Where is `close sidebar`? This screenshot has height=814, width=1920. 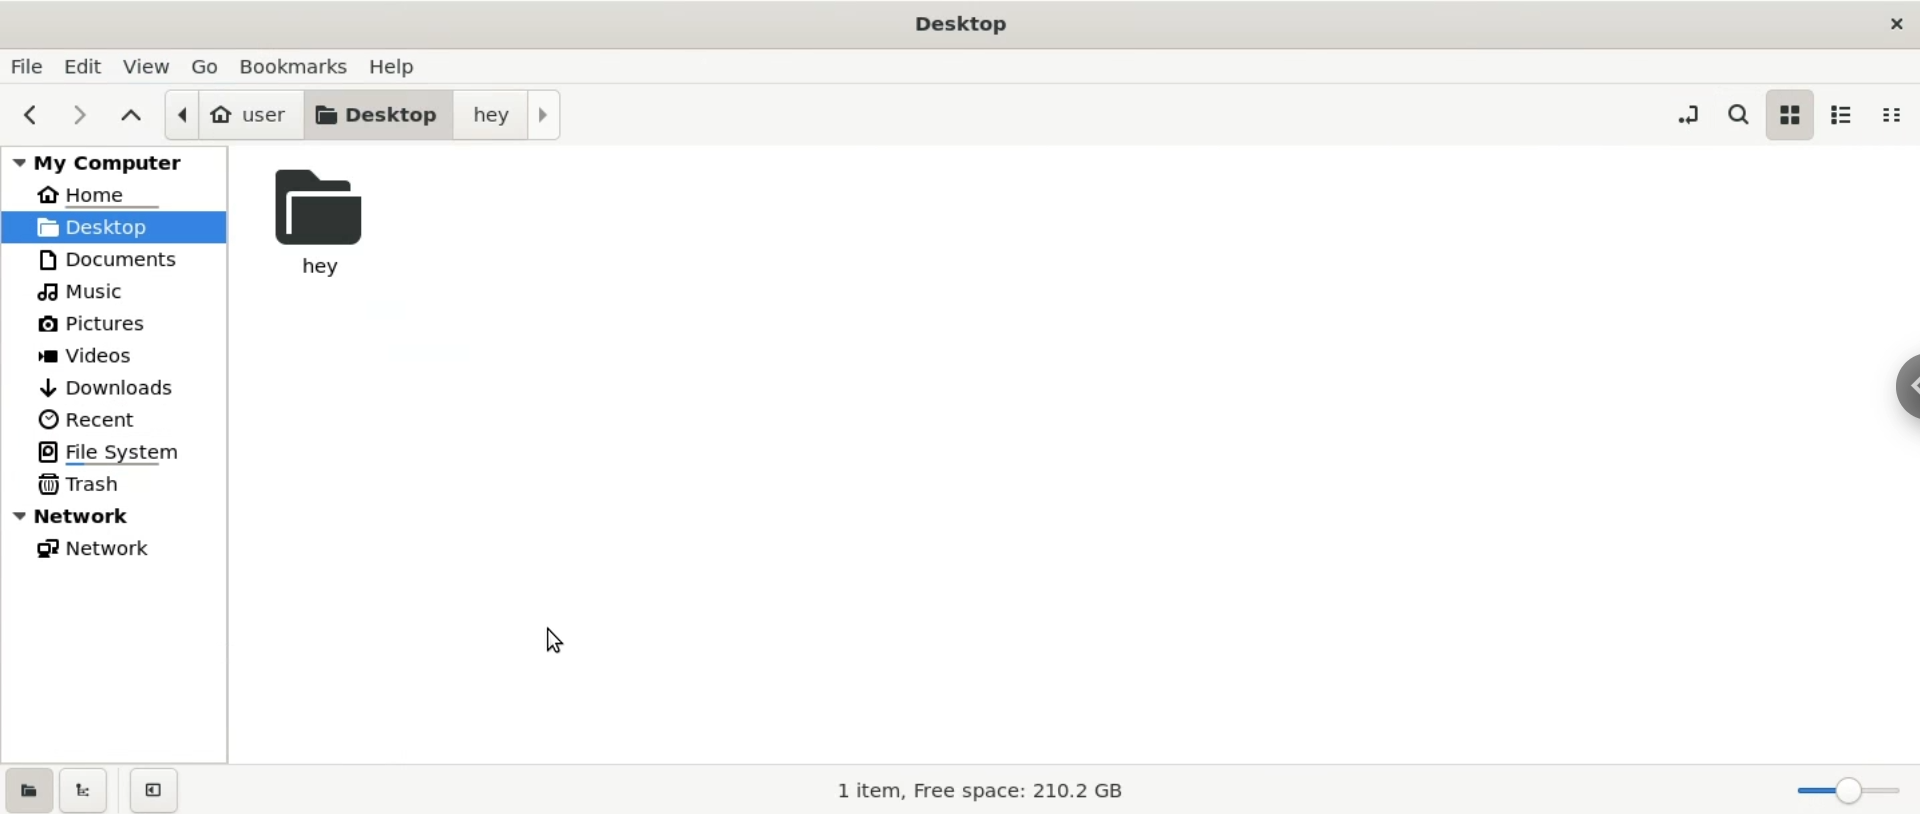
close sidebar is located at coordinates (162, 787).